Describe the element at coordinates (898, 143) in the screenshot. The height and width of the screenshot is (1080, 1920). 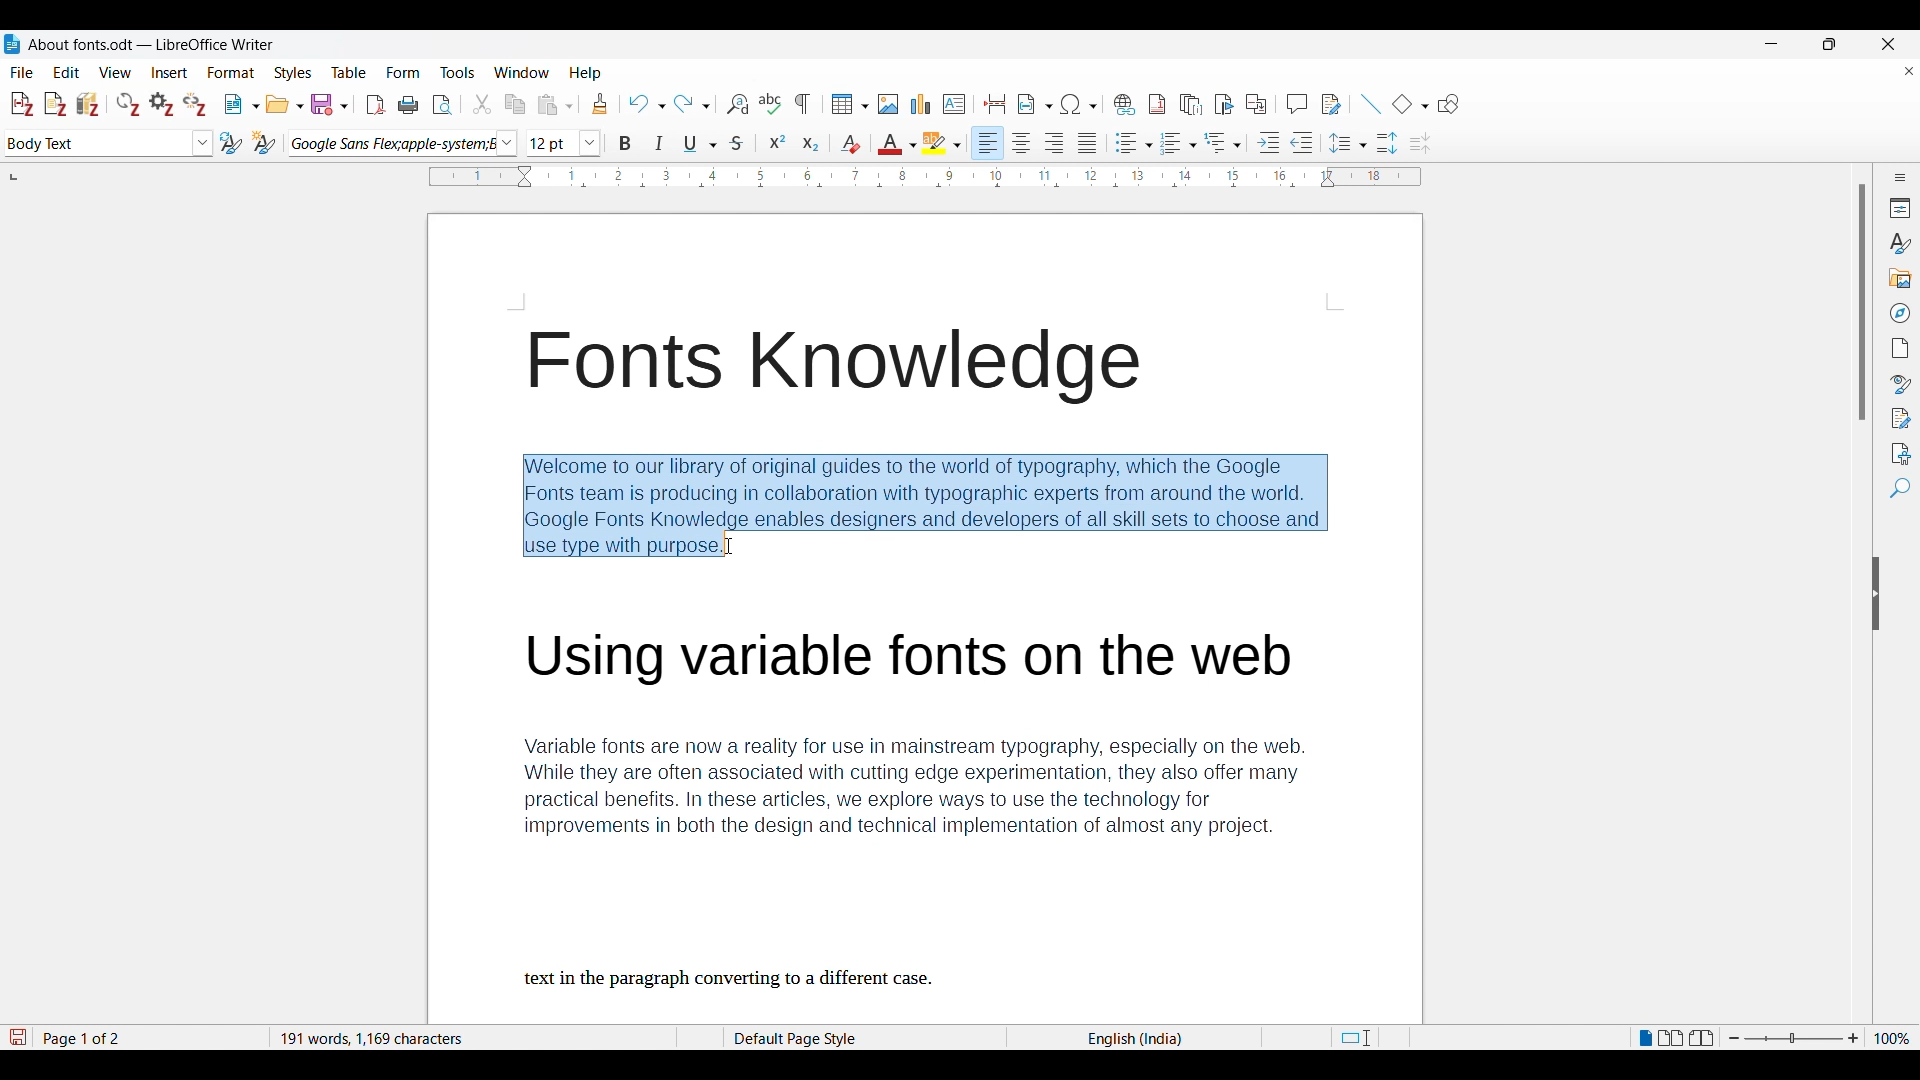
I see `Text color options` at that location.